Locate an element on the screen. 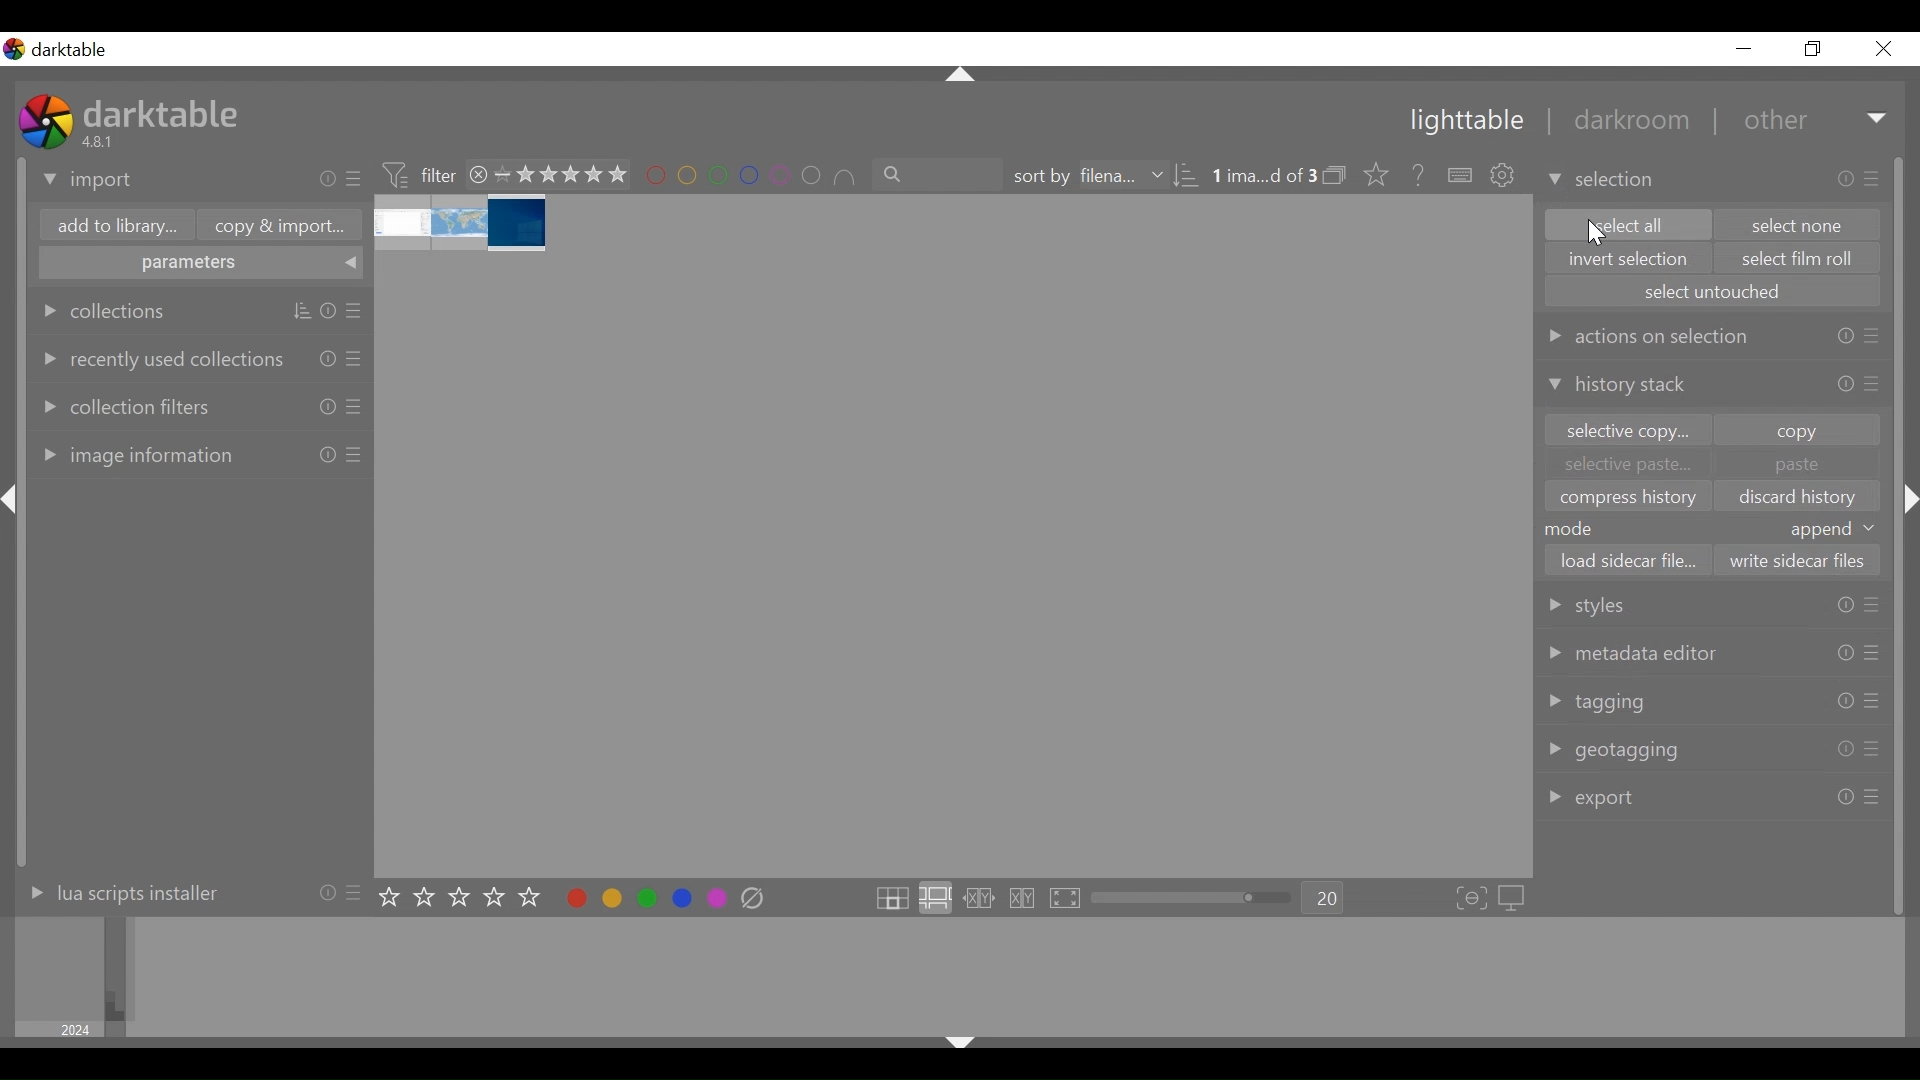 This screenshot has width=1920, height=1080. parameters is located at coordinates (202, 265).